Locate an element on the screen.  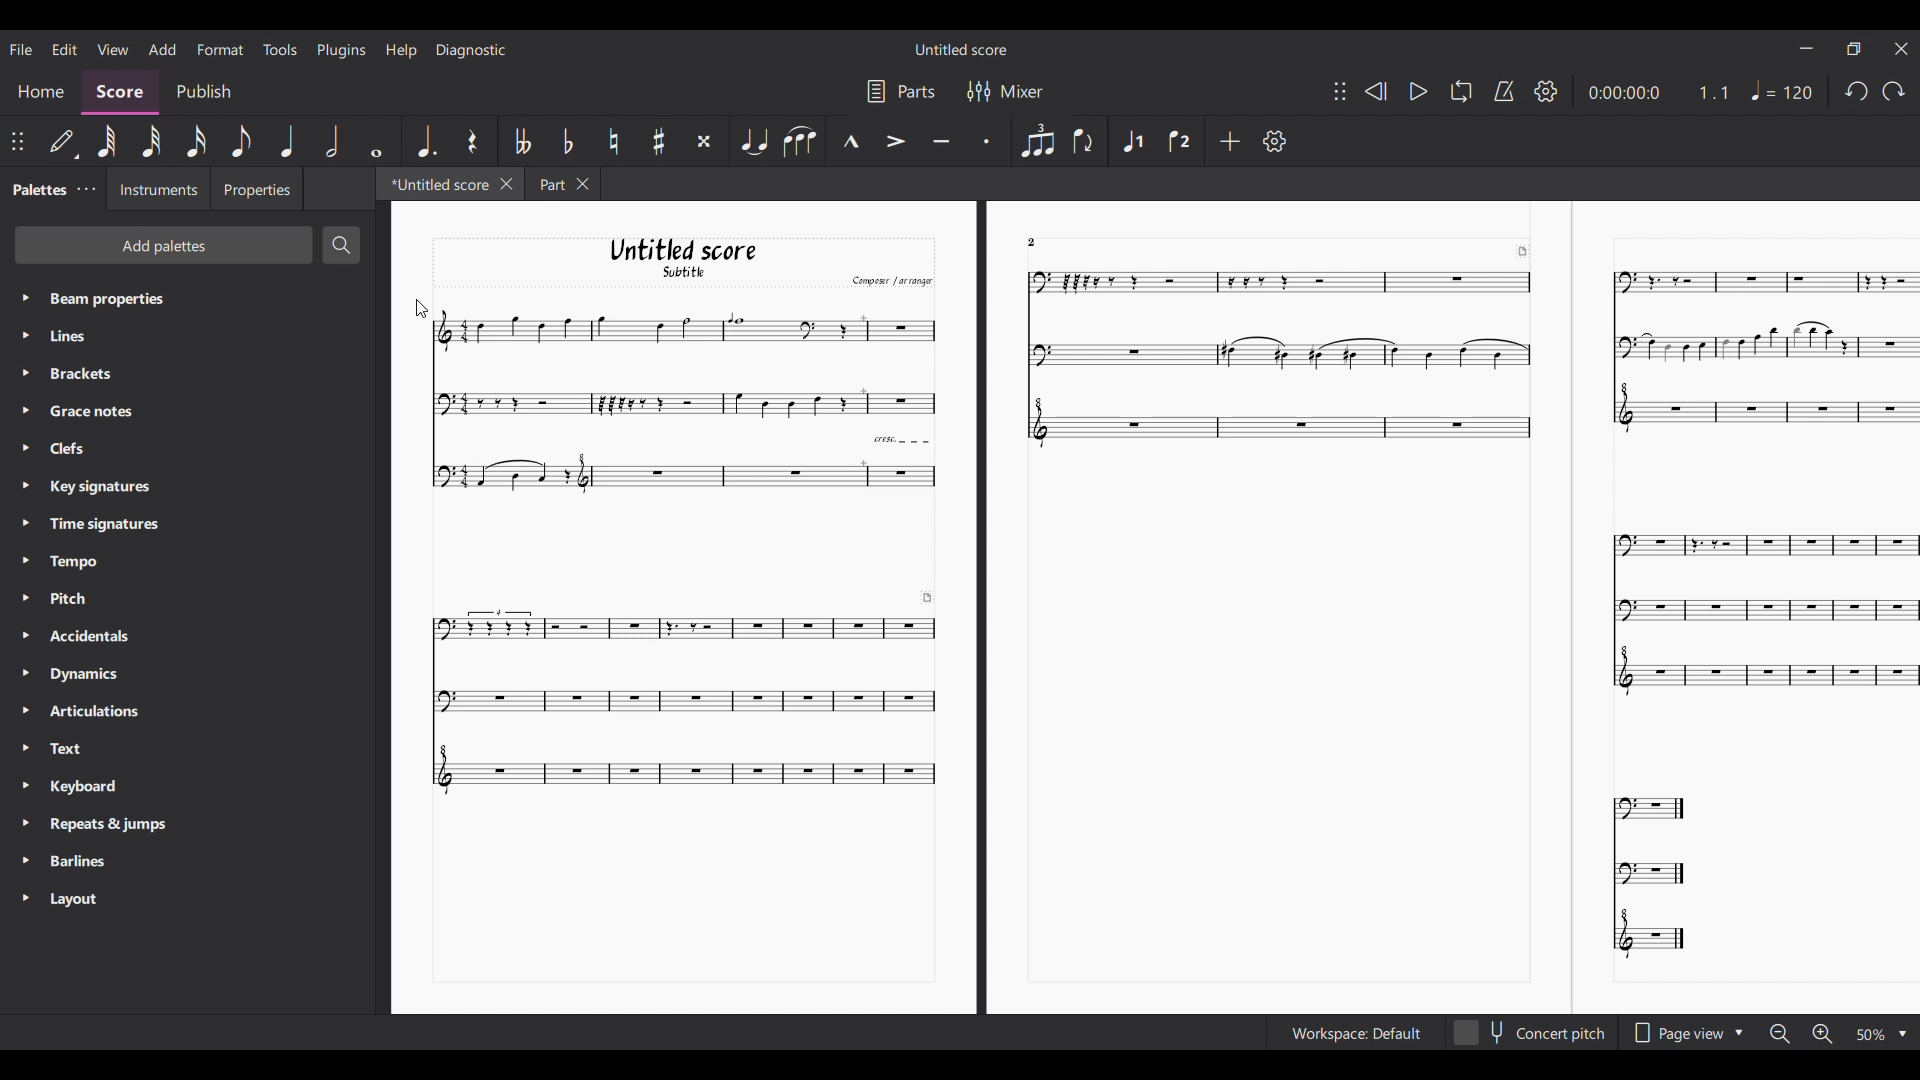
Accidentals is located at coordinates (94, 636).